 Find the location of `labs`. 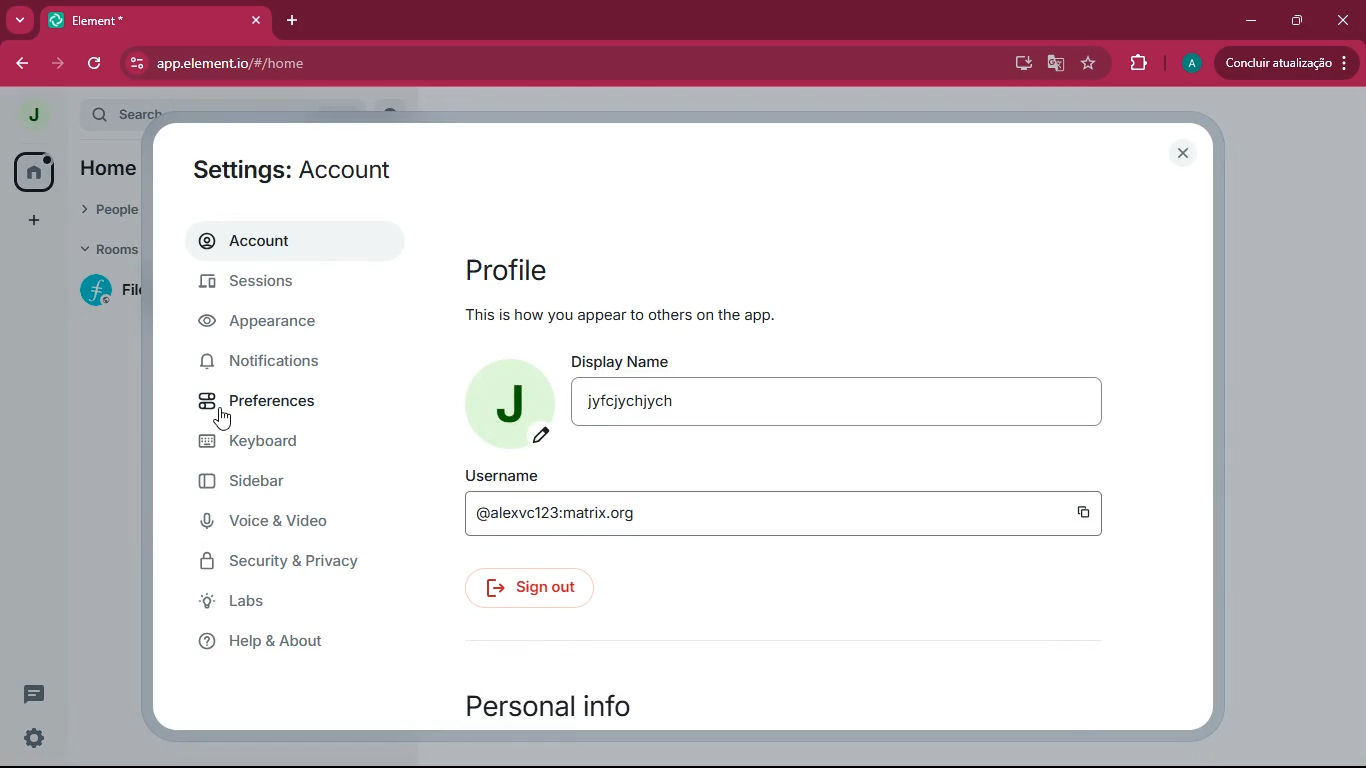

labs is located at coordinates (273, 606).